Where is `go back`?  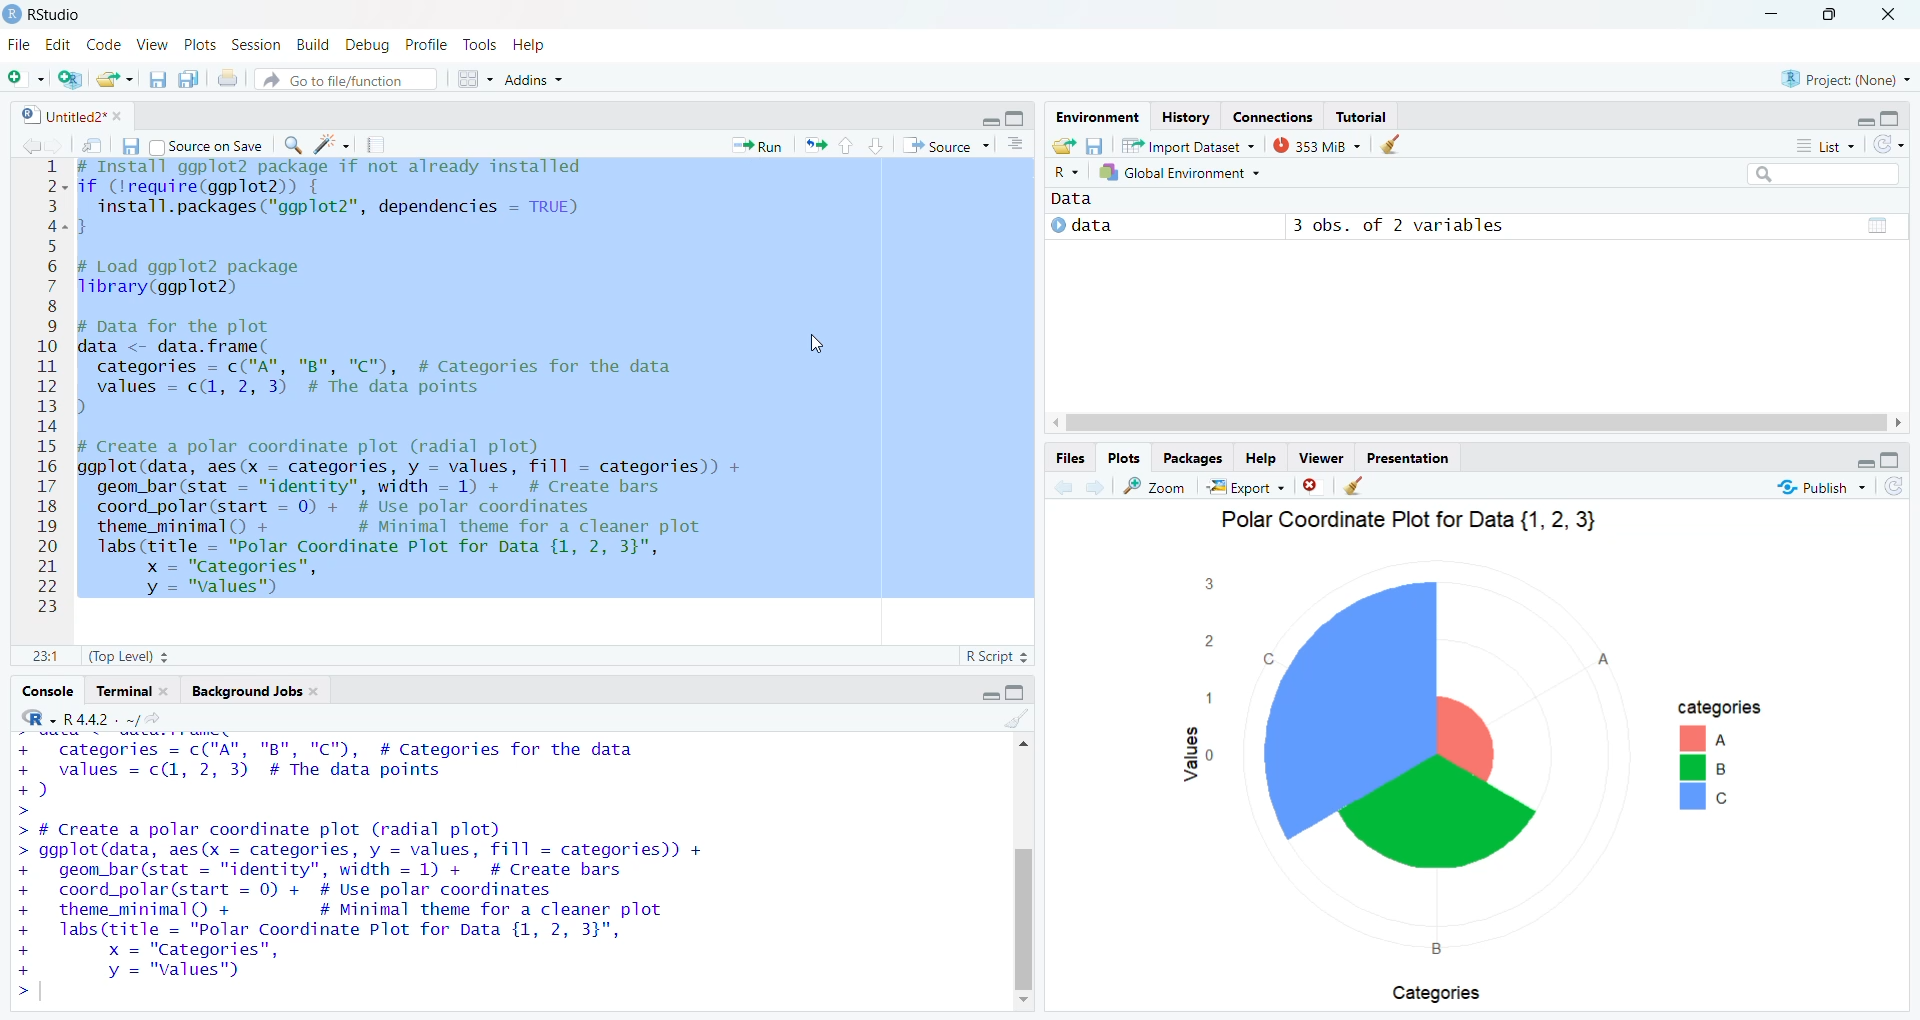
go back is located at coordinates (1059, 488).